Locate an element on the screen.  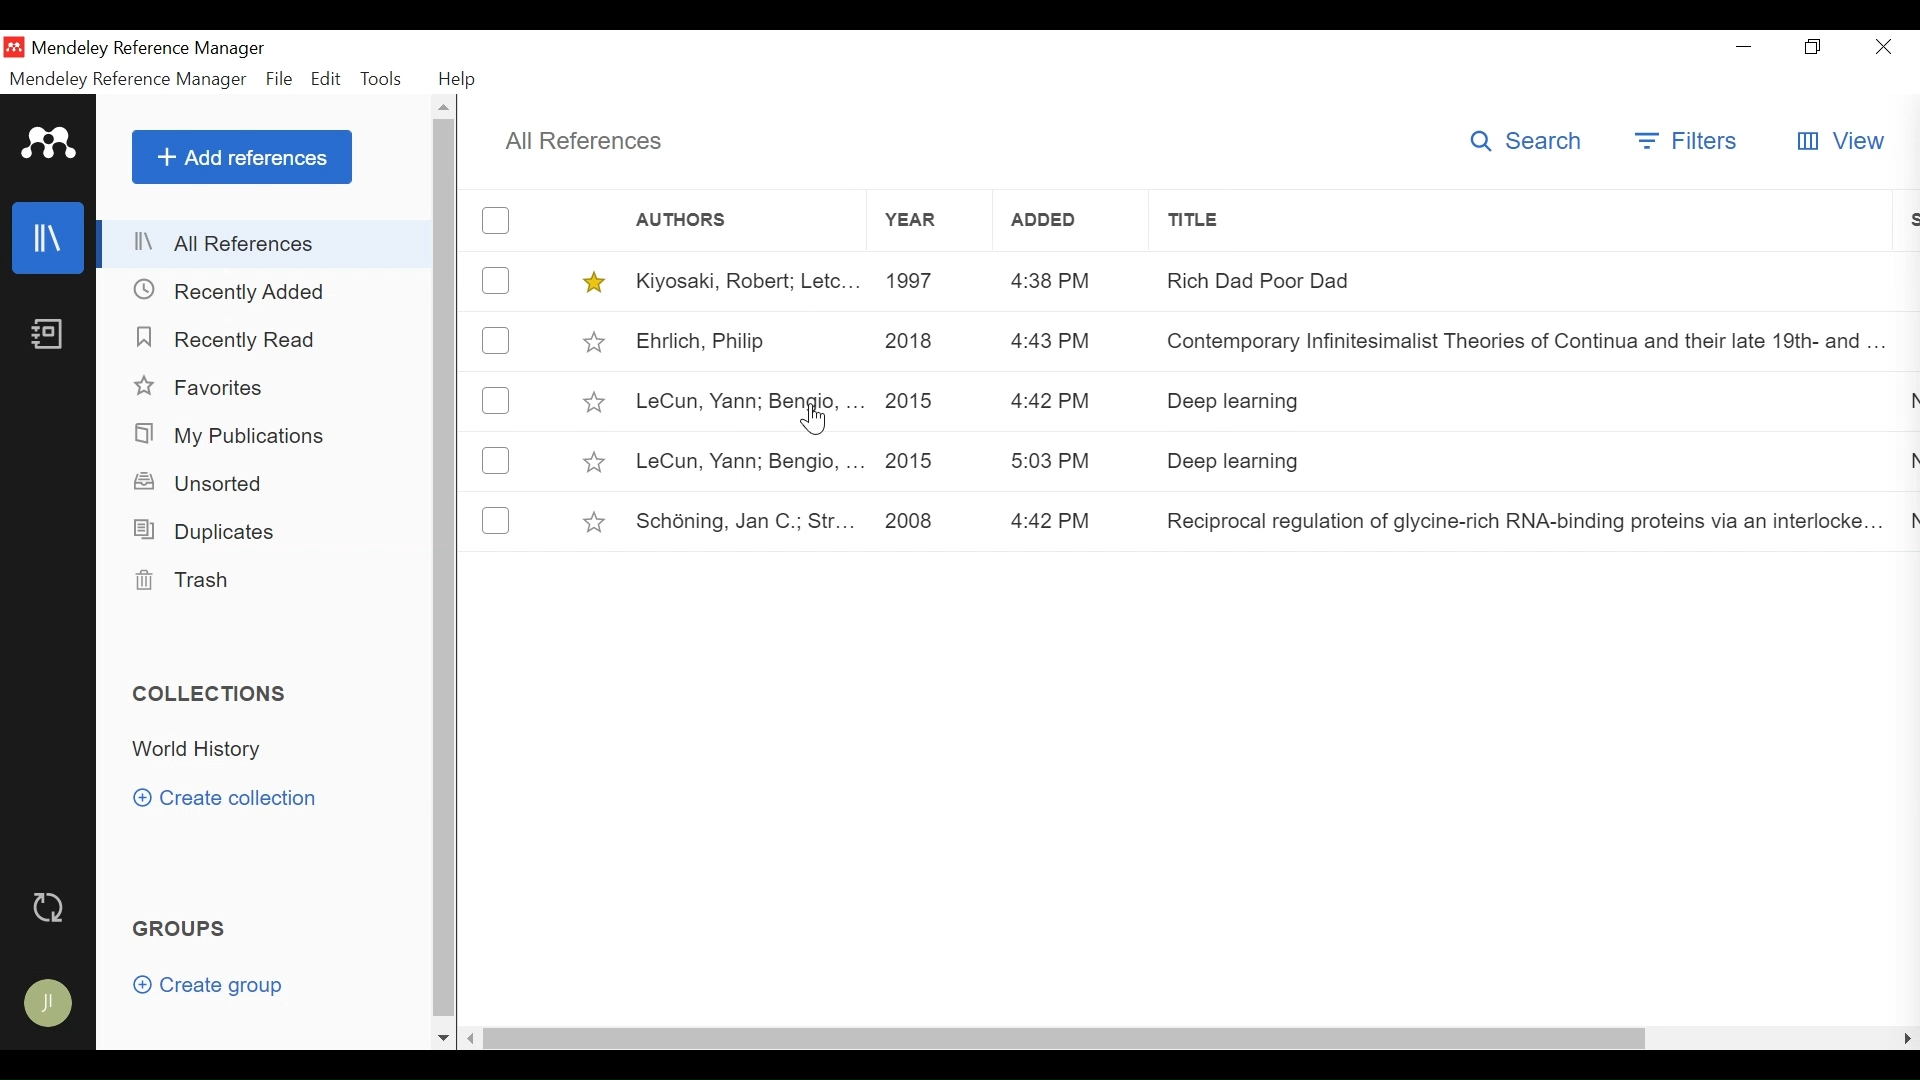
Mendeley Reference Manager is located at coordinates (127, 79).